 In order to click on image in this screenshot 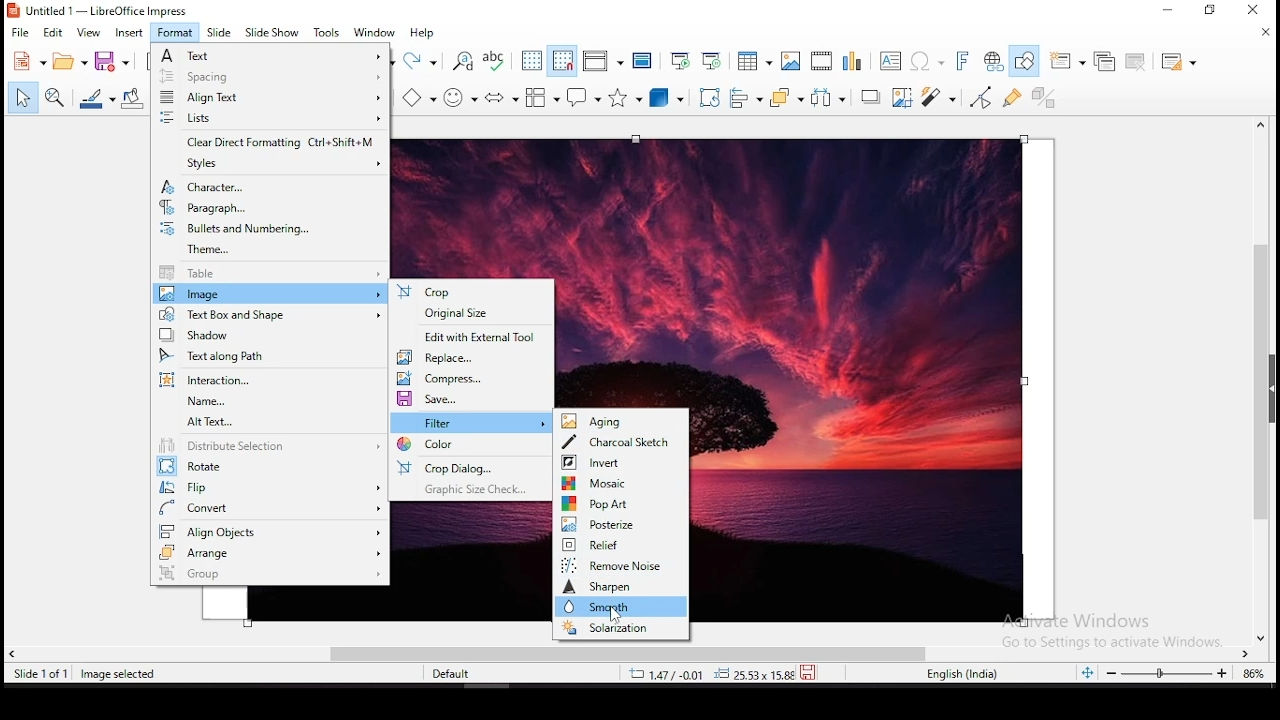, I will do `click(268, 294)`.